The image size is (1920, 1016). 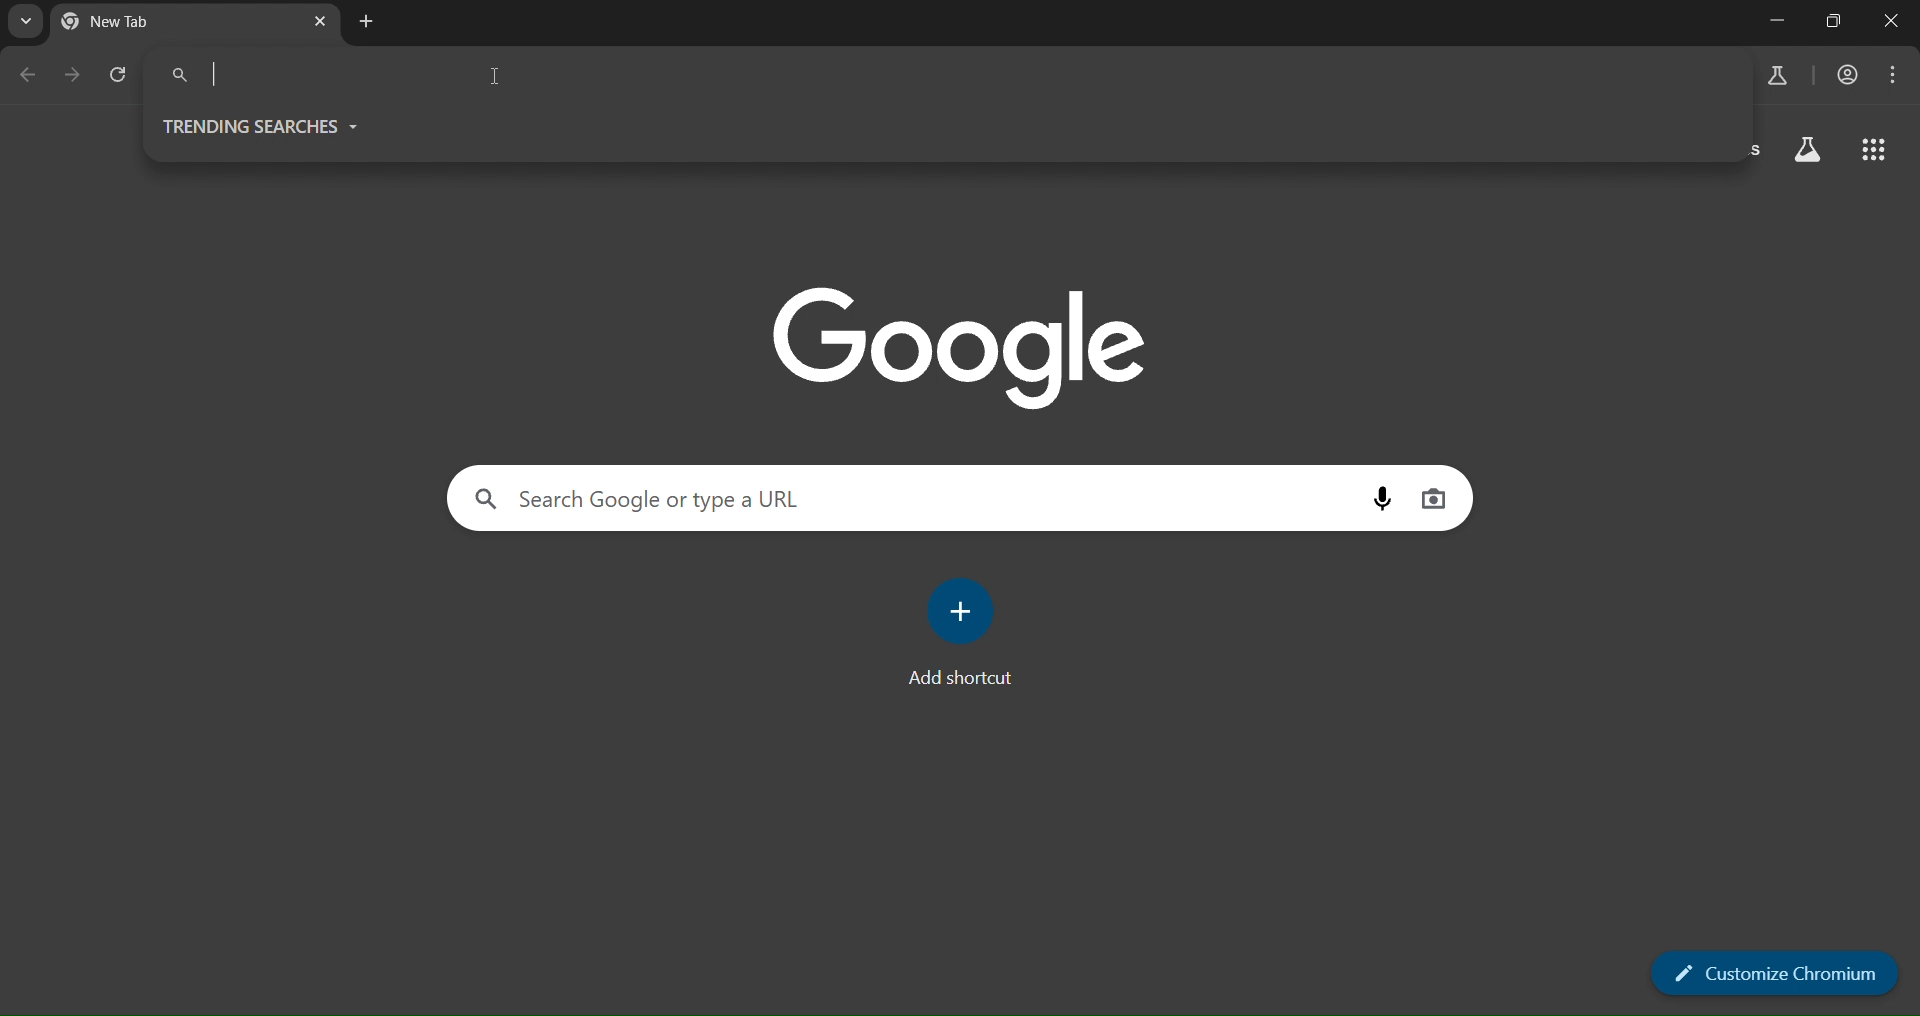 I want to click on menu, so click(x=1898, y=75).